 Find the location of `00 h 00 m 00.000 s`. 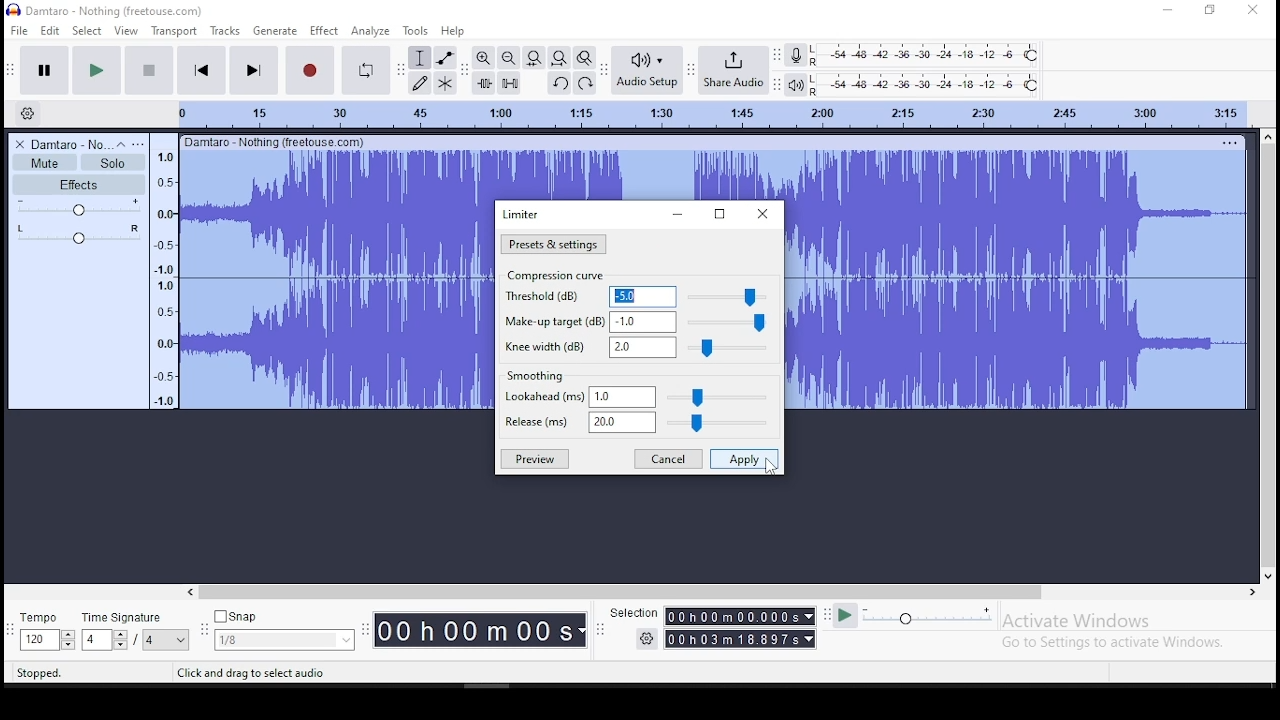

00 h 00 m 00.000 s is located at coordinates (741, 638).